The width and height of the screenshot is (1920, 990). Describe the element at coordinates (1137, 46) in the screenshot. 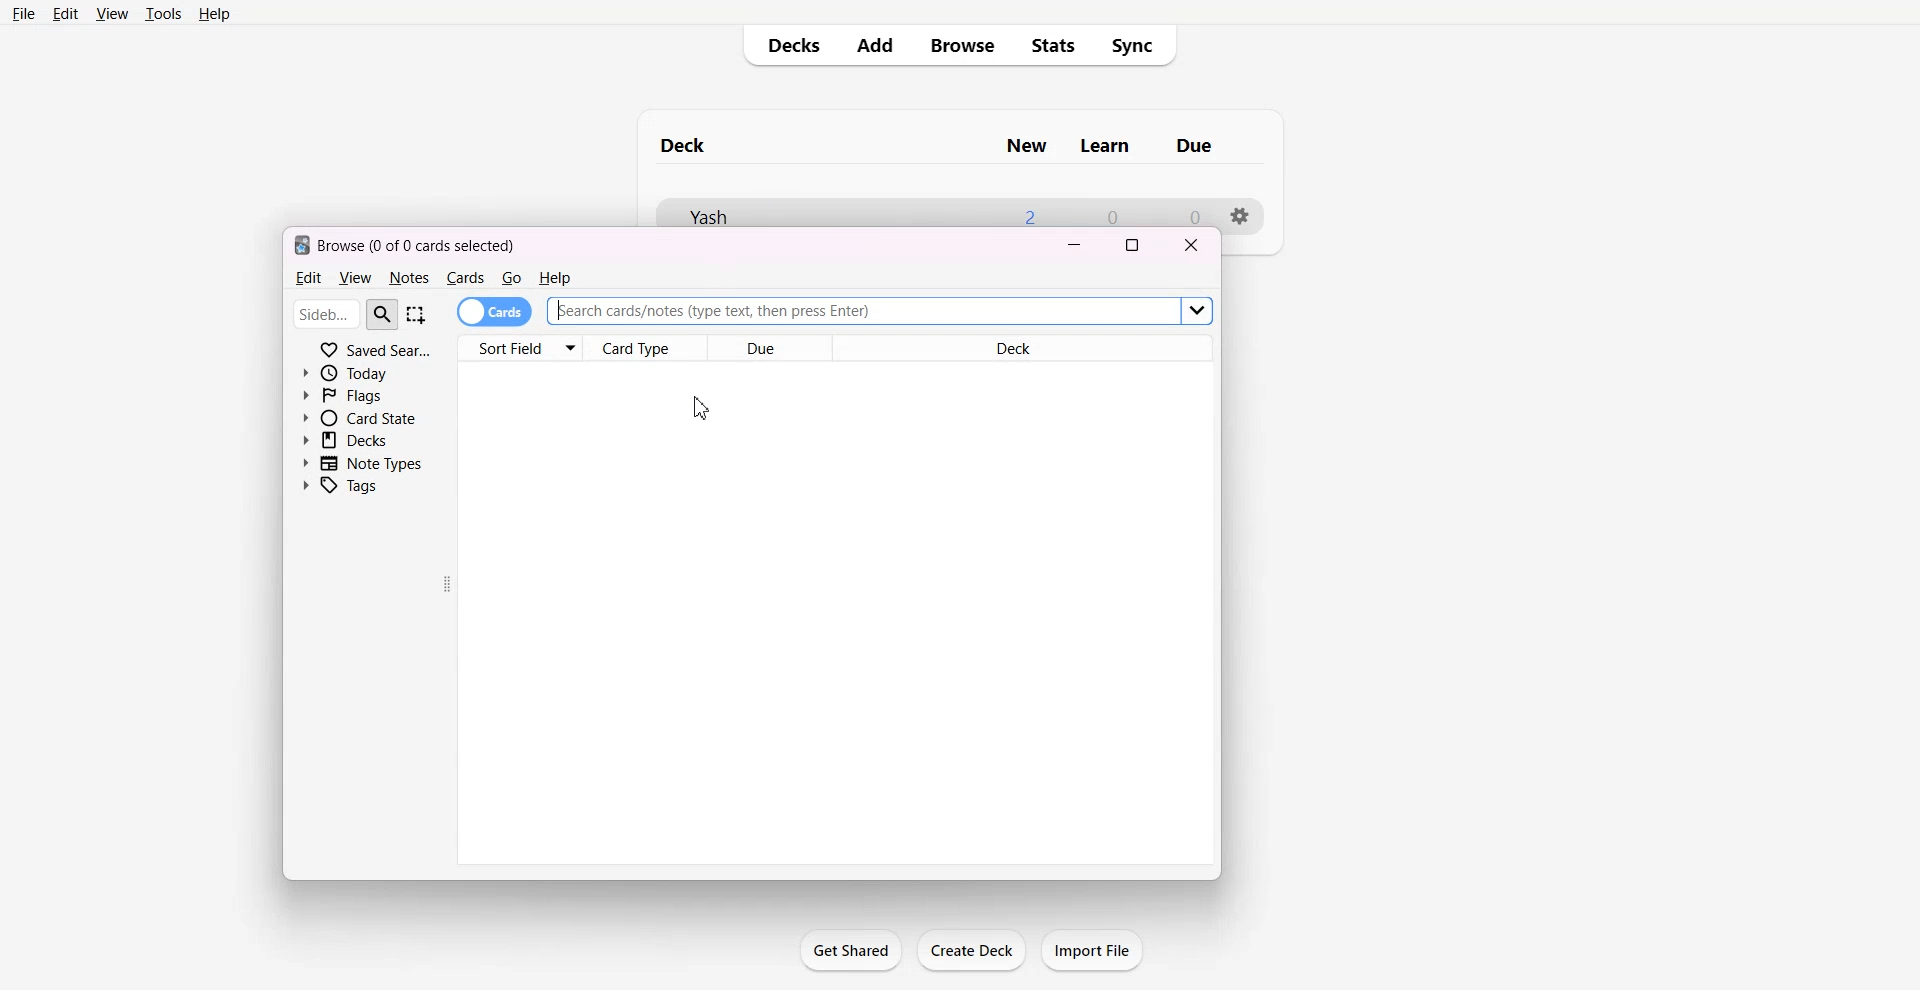

I see `Sync` at that location.